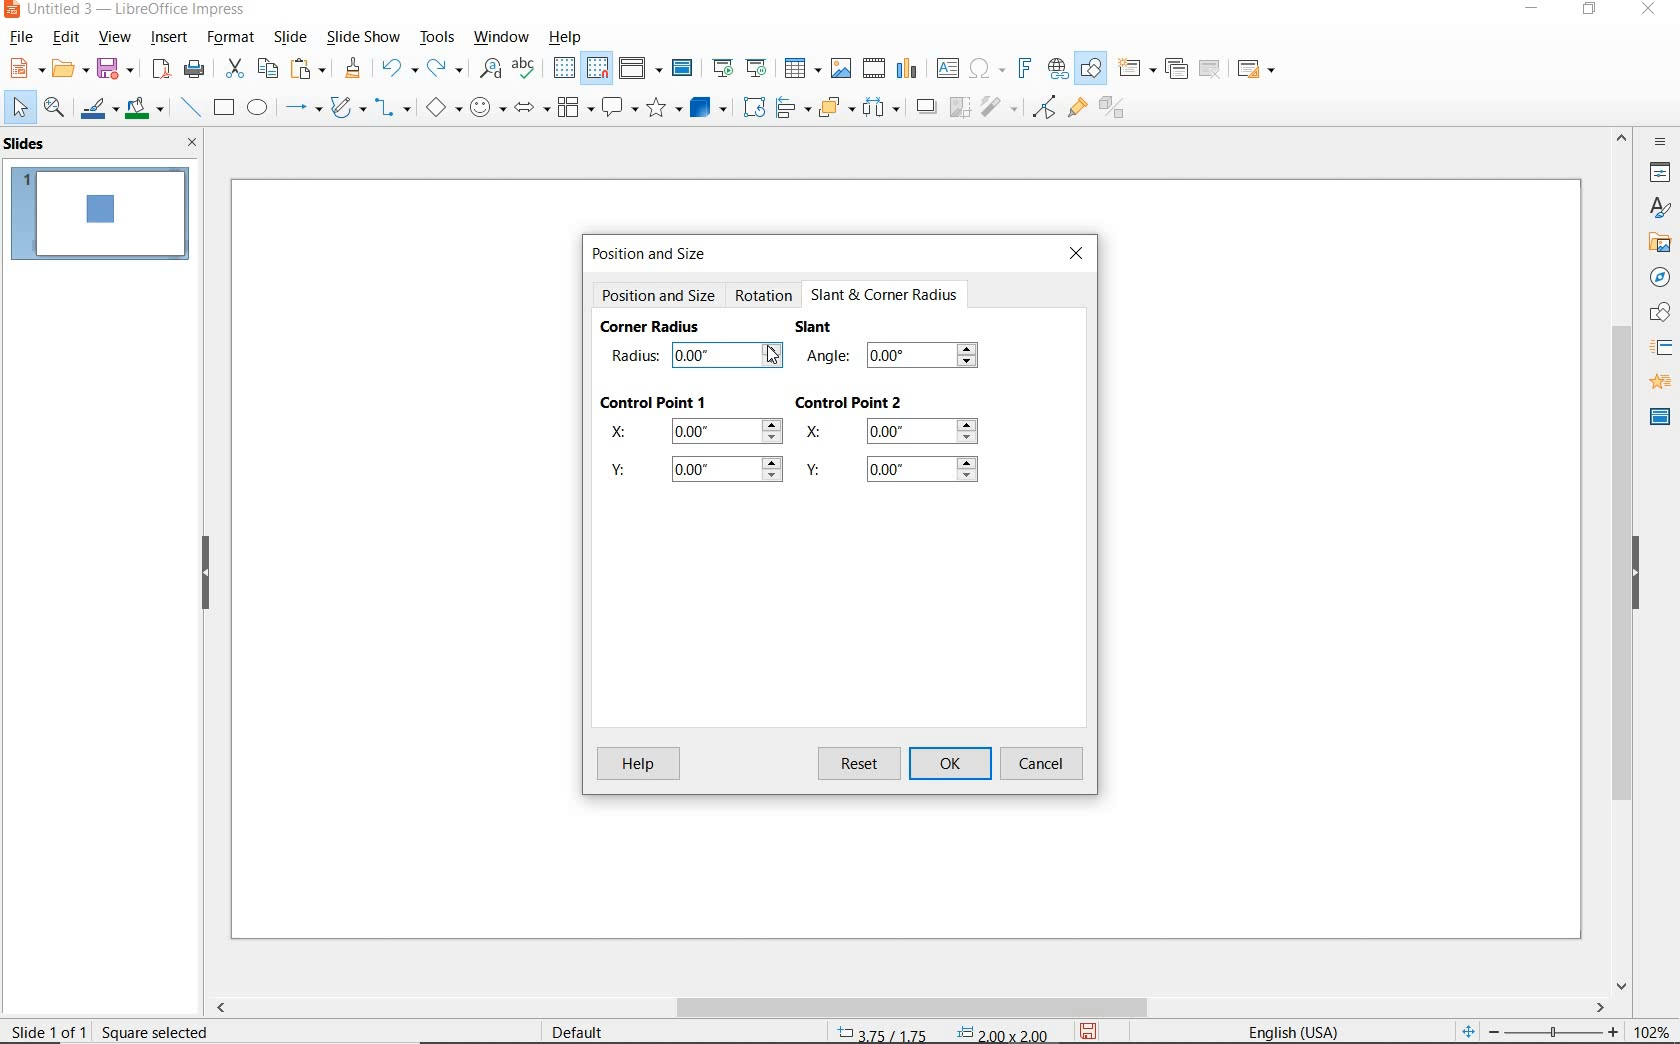 The image size is (1680, 1044). What do you see at coordinates (302, 108) in the screenshot?
I see `lines and arrows` at bounding box center [302, 108].